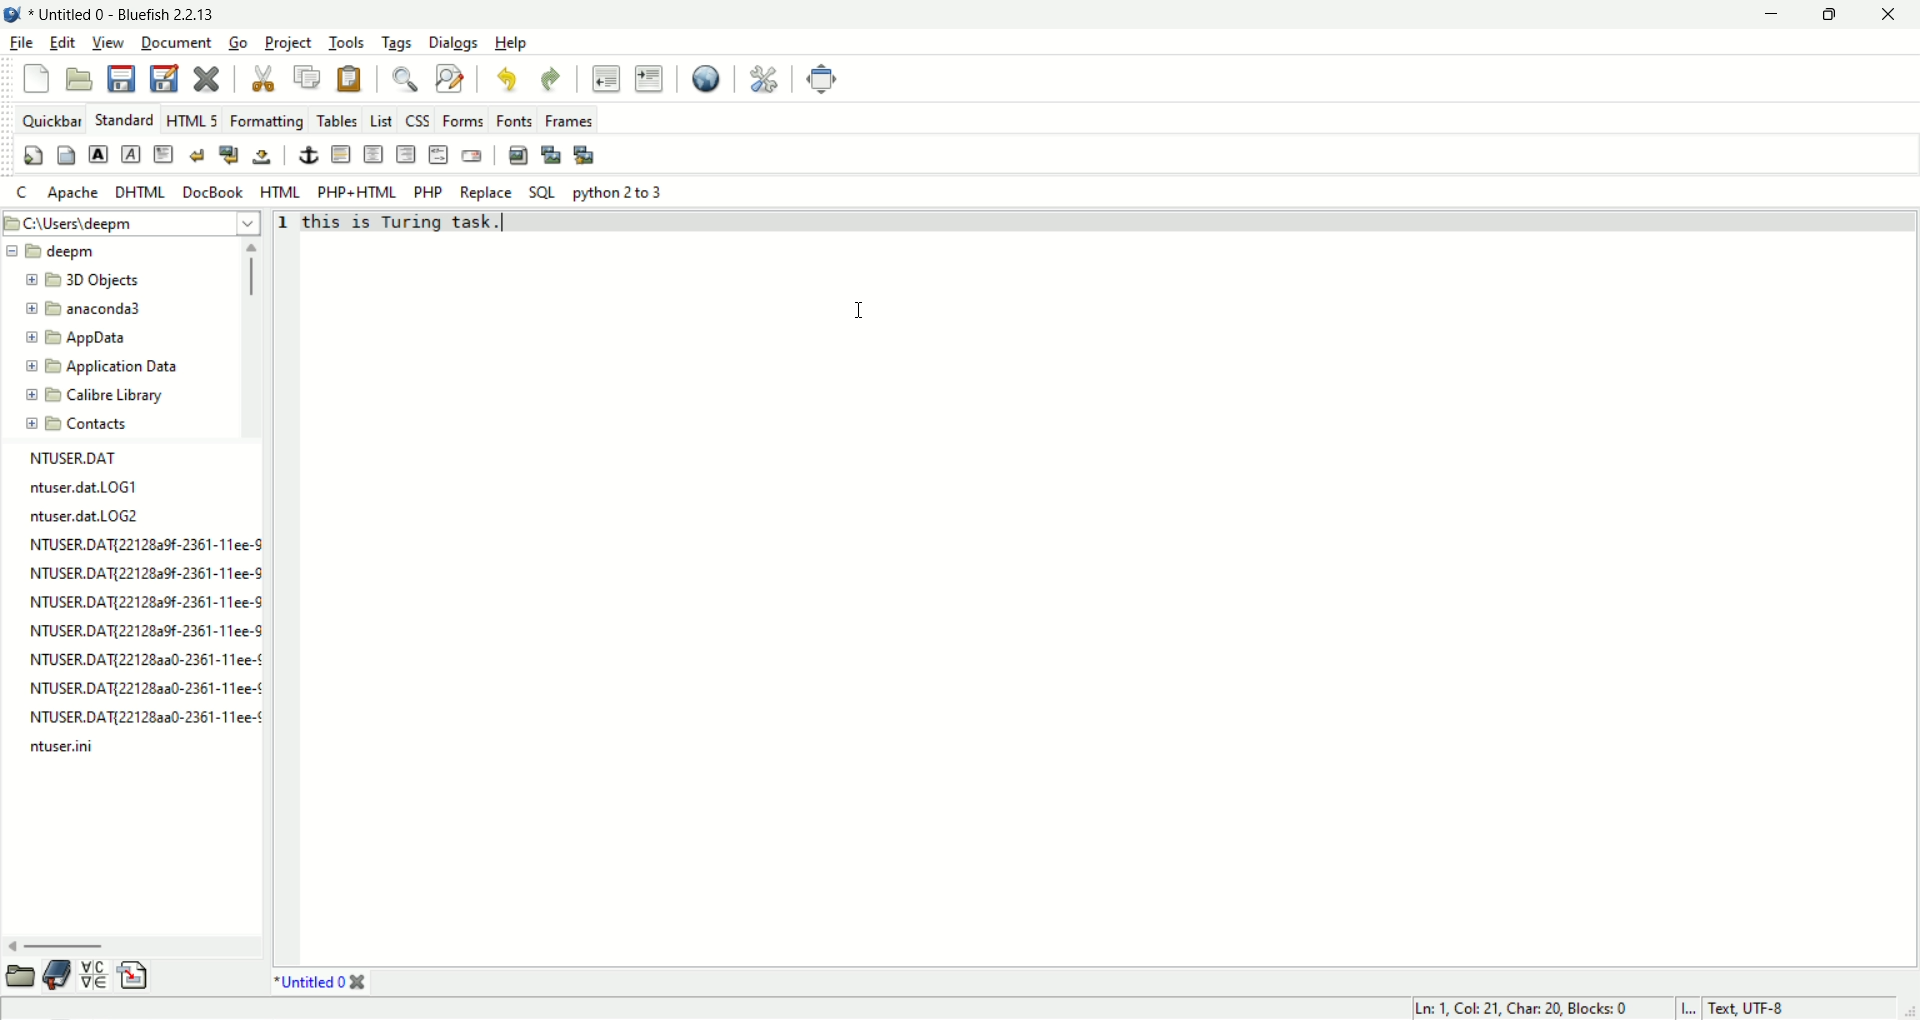 The width and height of the screenshot is (1920, 1020). Describe the element at coordinates (649, 79) in the screenshot. I see `indent` at that location.